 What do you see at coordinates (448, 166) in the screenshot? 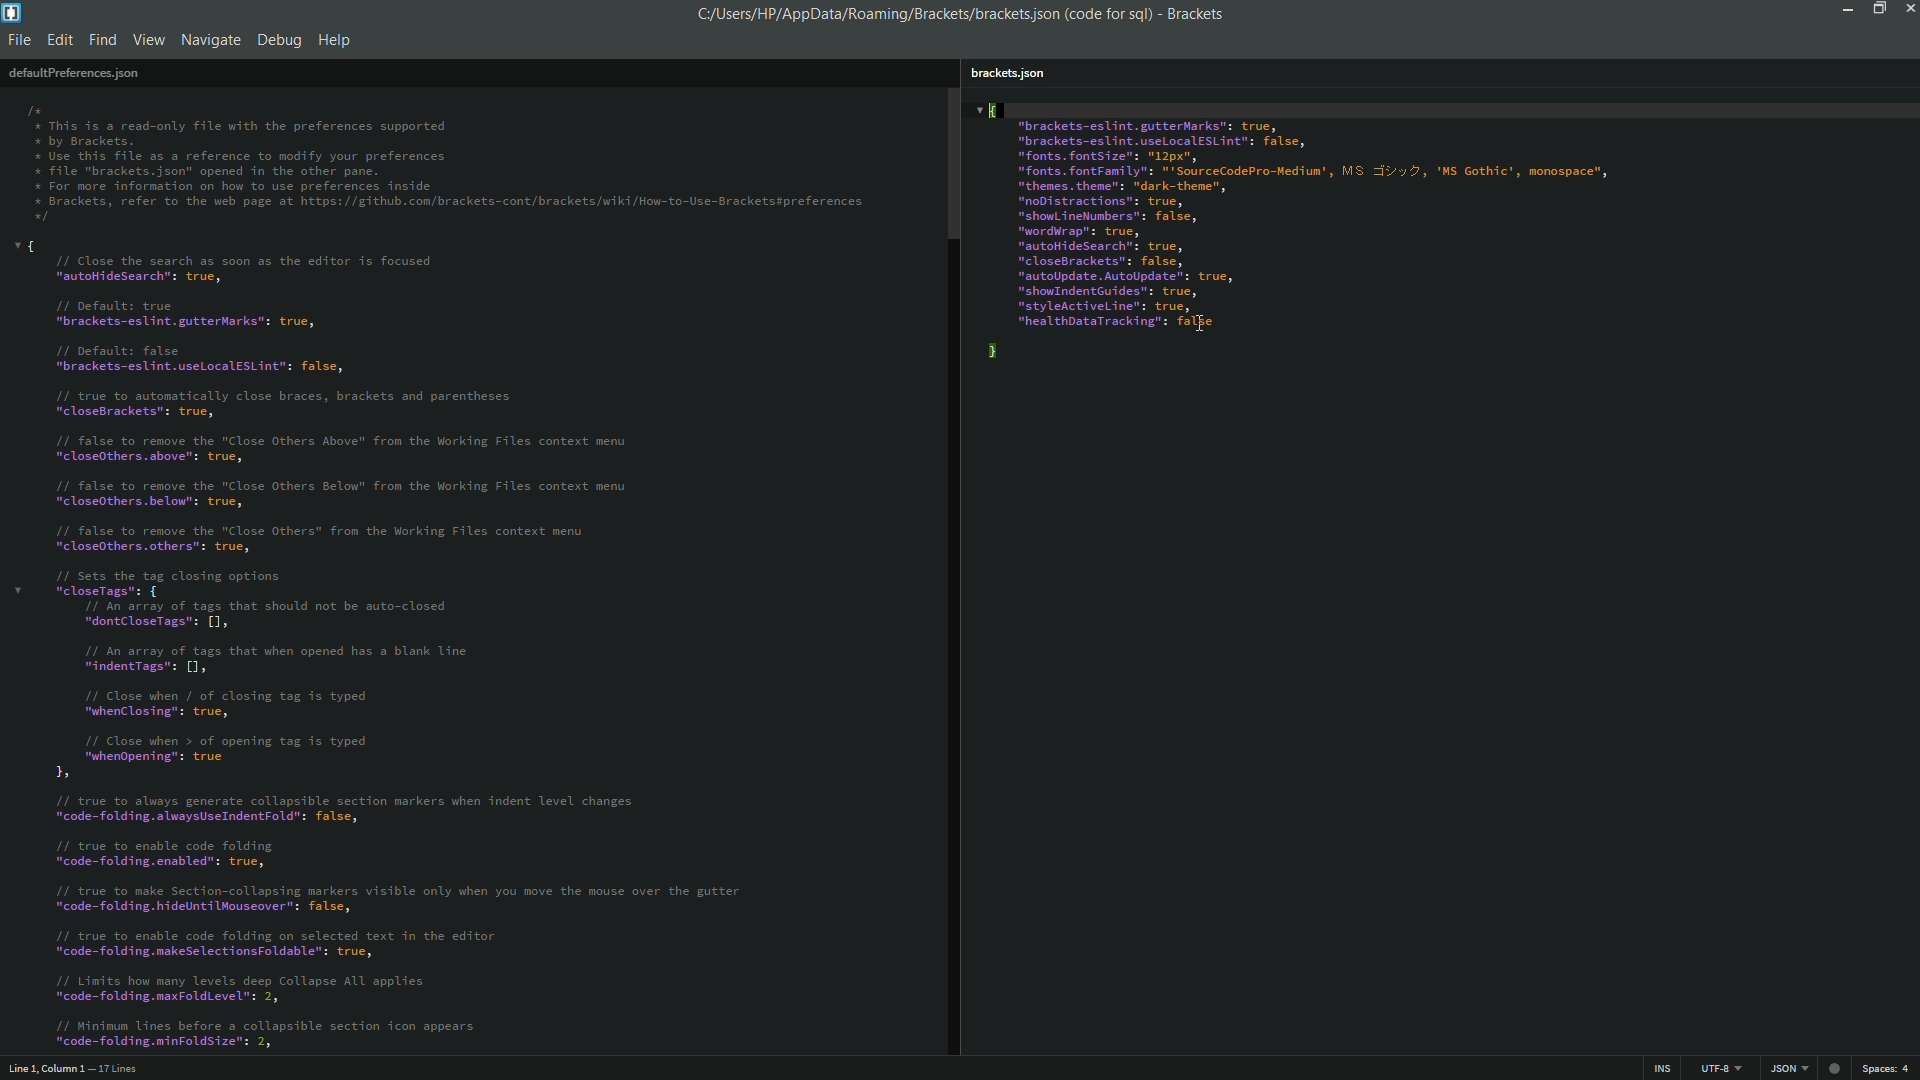
I see `Text` at bounding box center [448, 166].